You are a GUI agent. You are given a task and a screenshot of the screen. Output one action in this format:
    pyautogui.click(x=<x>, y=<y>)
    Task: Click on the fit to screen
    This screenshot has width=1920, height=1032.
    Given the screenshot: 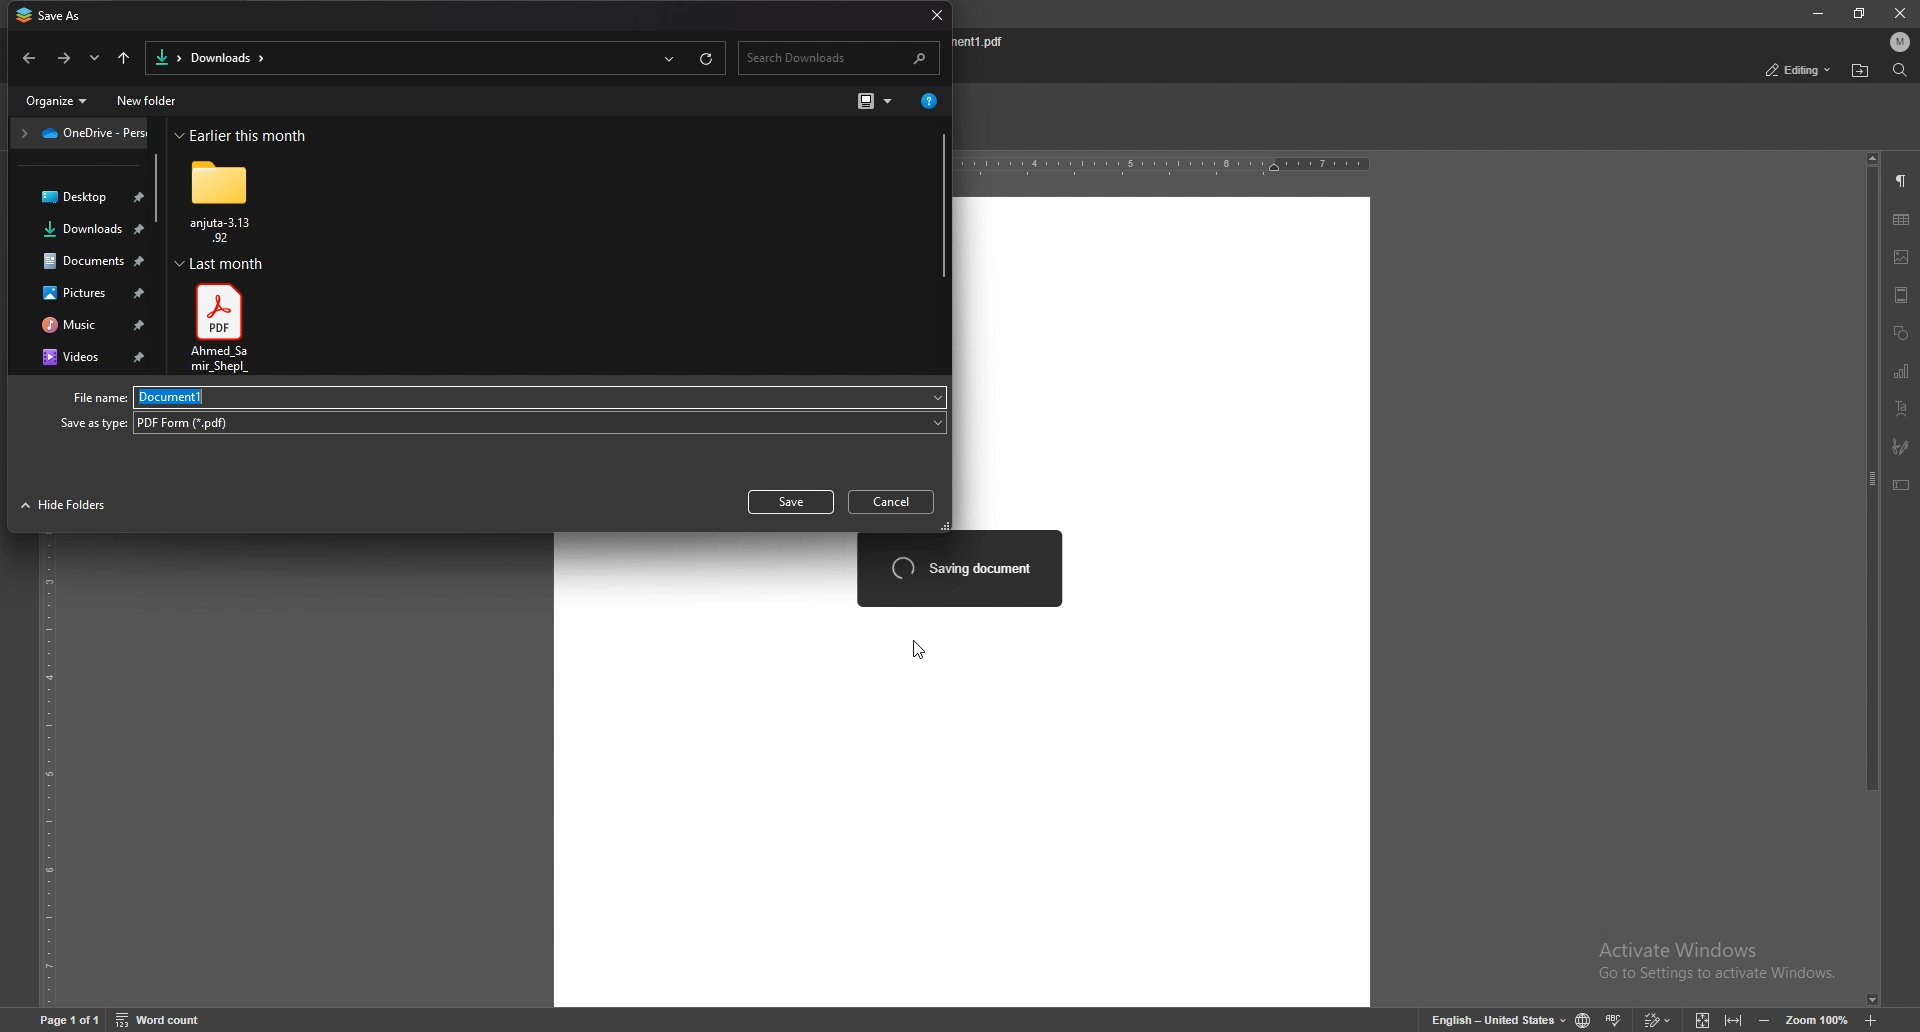 What is the action you would take?
    pyautogui.click(x=1703, y=1019)
    